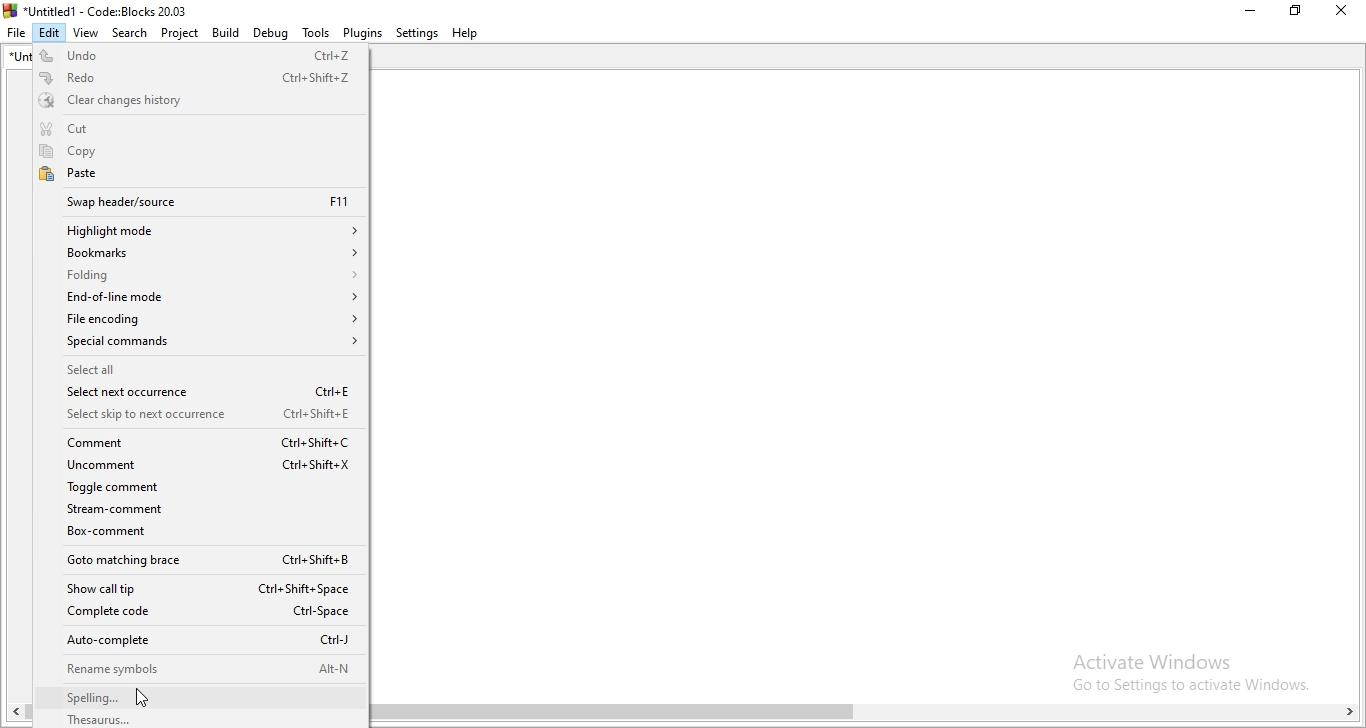  What do you see at coordinates (270, 32) in the screenshot?
I see `debug` at bounding box center [270, 32].